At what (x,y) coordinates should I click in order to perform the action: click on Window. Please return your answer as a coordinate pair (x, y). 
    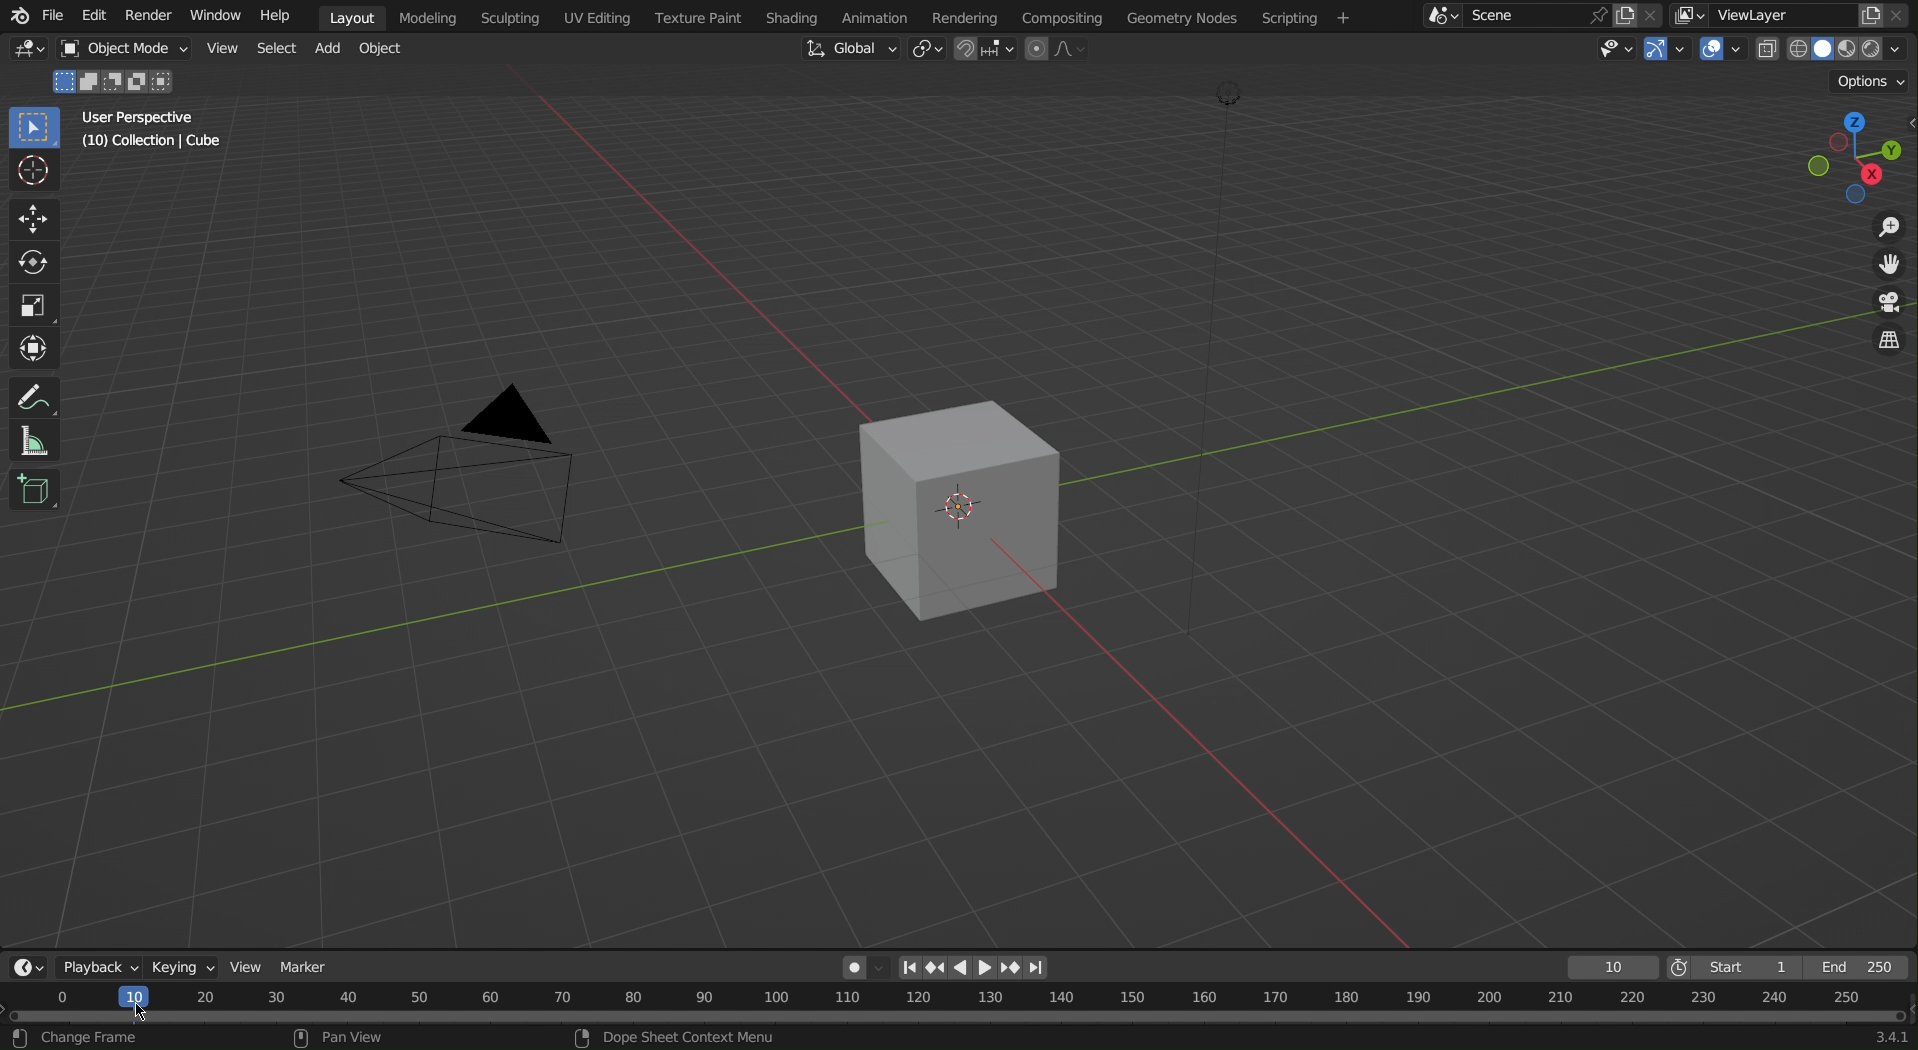
    Looking at the image, I should click on (215, 17).